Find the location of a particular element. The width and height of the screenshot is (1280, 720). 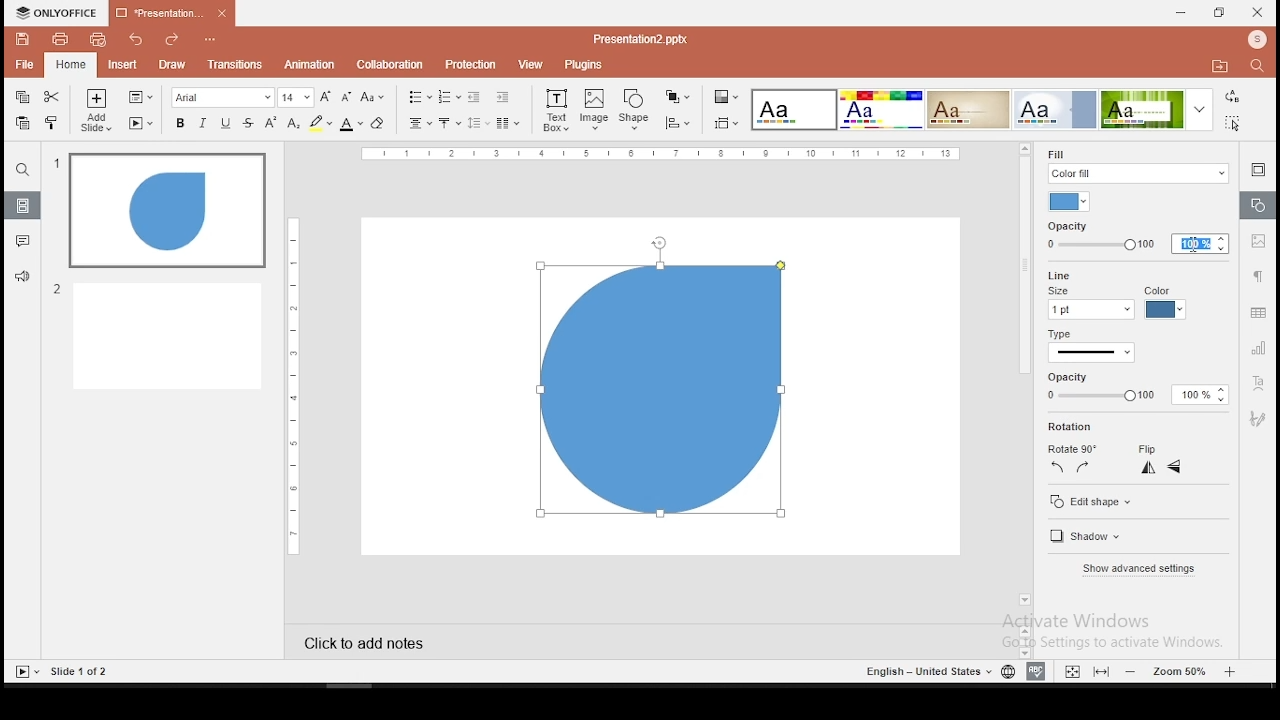

horizontal scale is located at coordinates (290, 385).